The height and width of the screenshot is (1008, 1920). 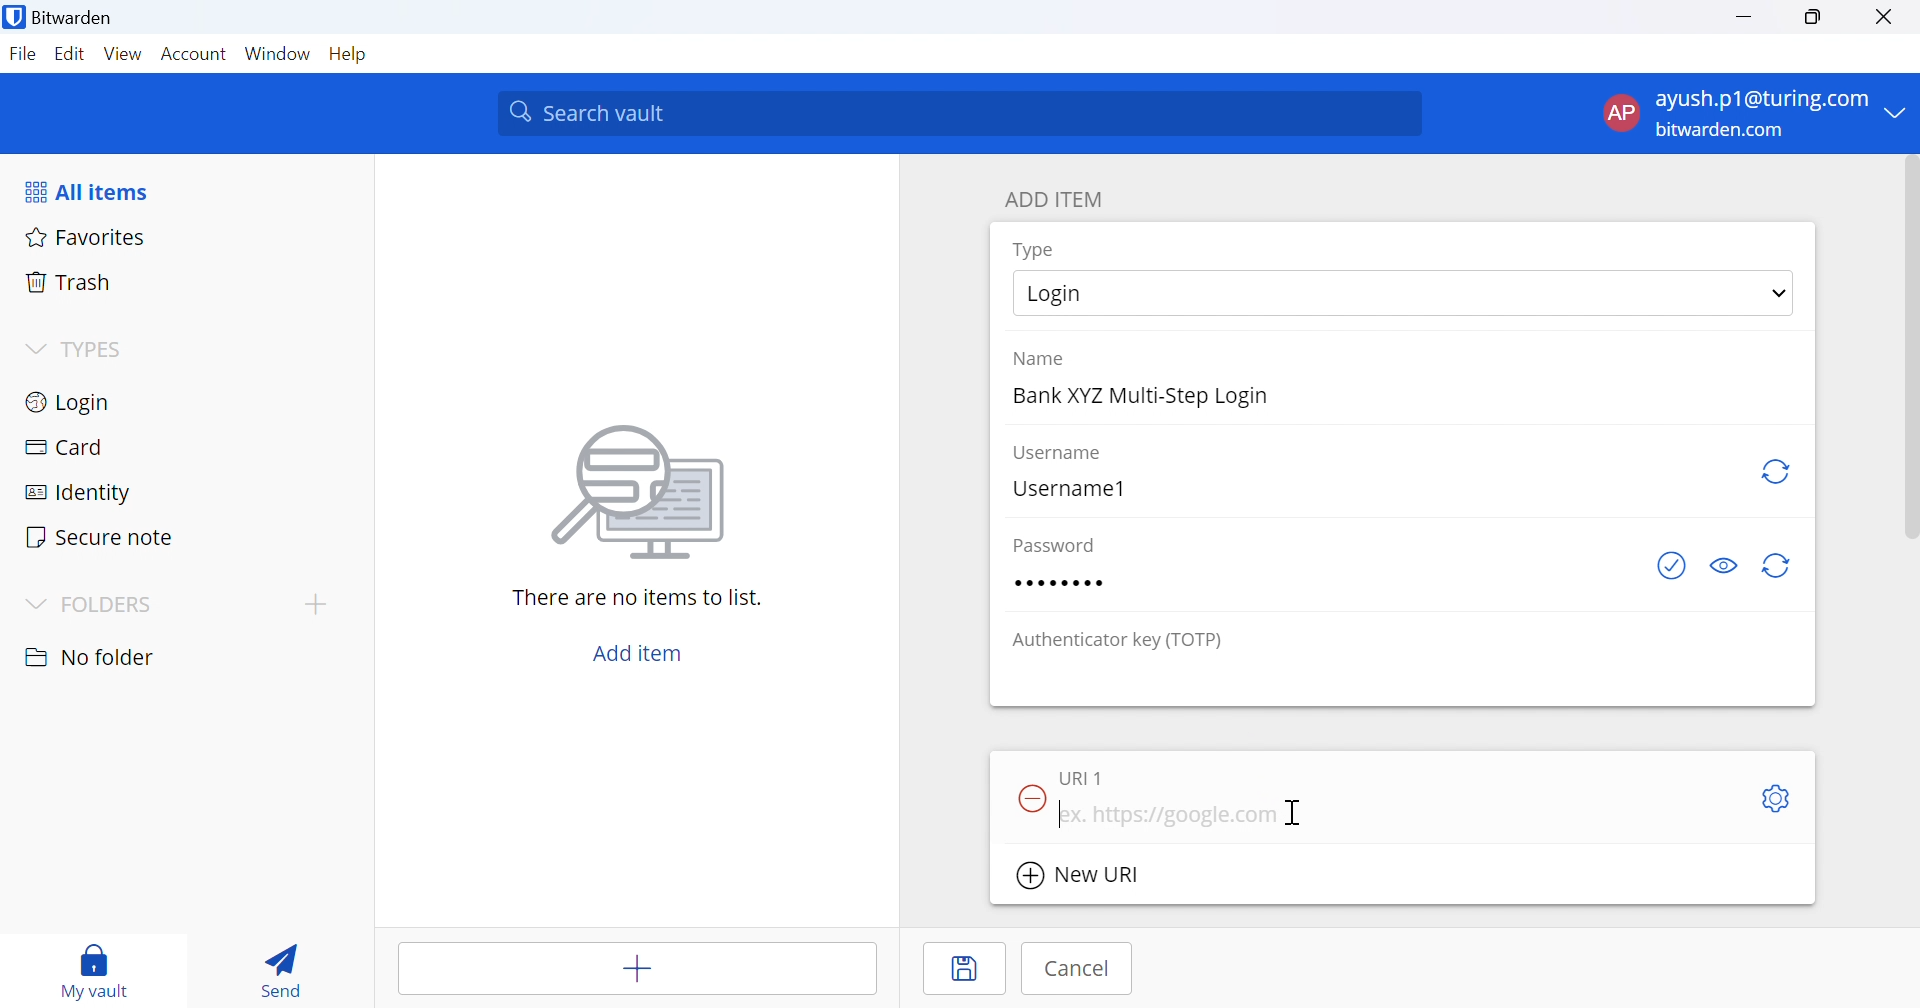 What do you see at coordinates (1075, 969) in the screenshot?
I see `Cancel` at bounding box center [1075, 969].